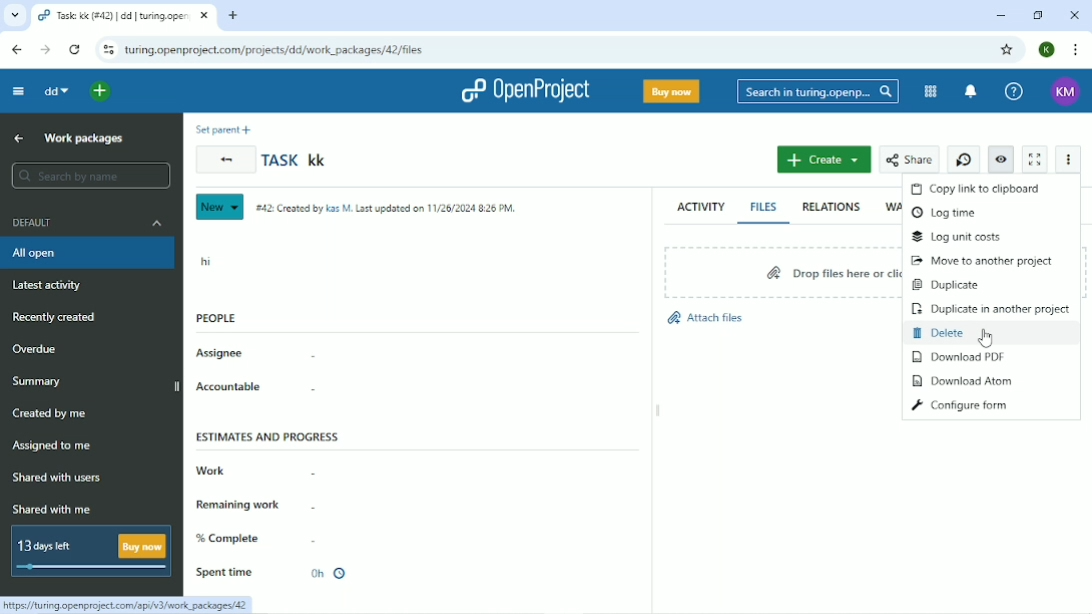  I want to click on , so click(100, 91).